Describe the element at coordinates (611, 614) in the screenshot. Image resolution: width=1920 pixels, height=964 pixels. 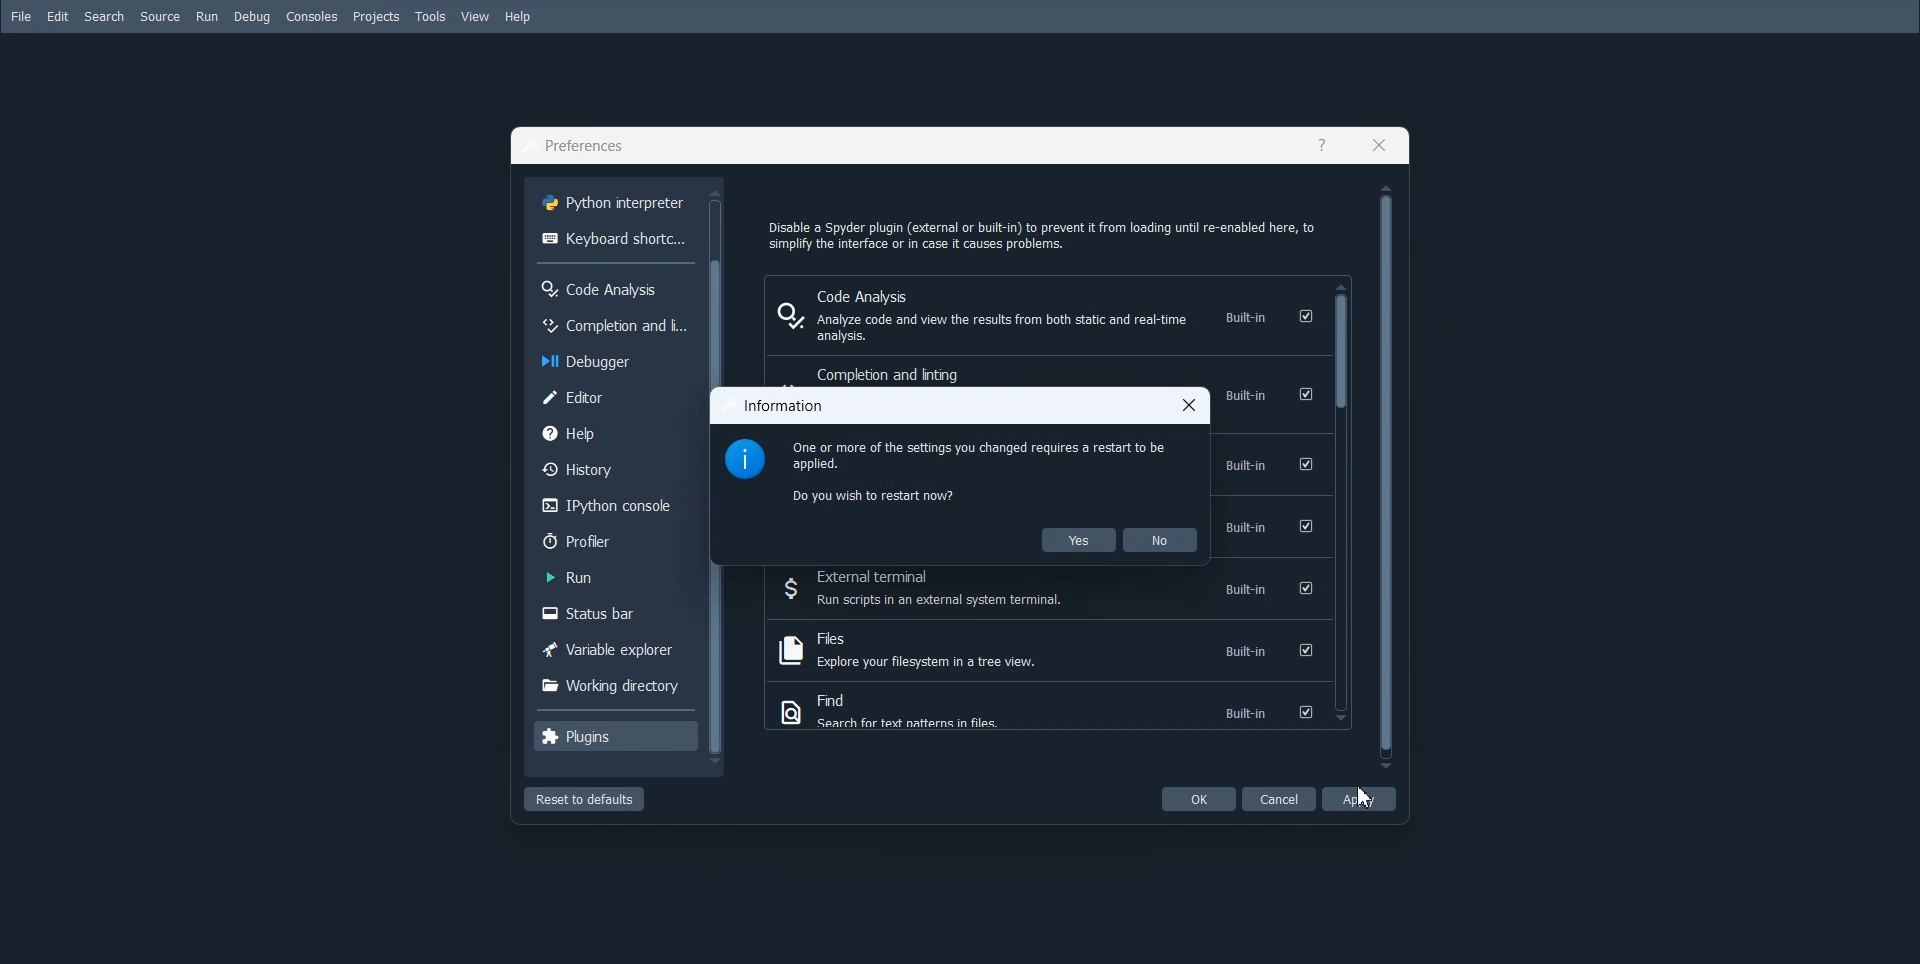
I see `Status bar` at that location.